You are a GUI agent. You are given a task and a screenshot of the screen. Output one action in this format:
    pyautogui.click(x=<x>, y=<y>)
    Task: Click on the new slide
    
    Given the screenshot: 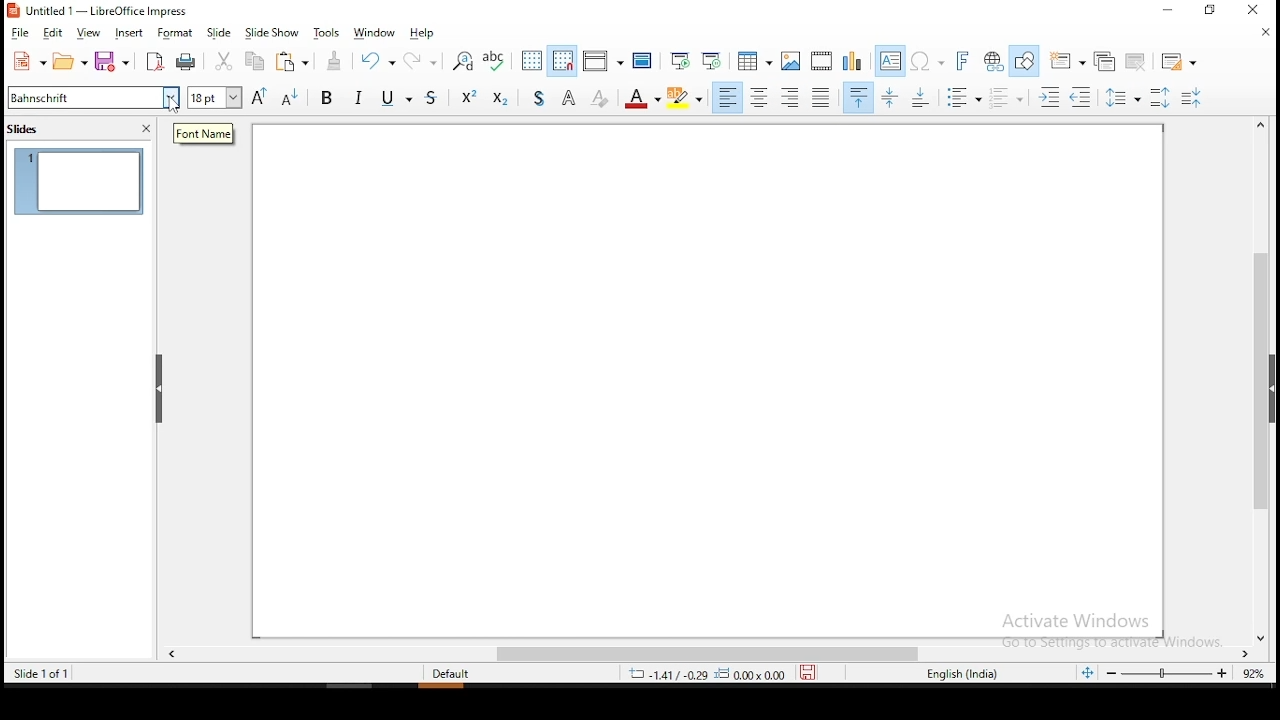 What is the action you would take?
    pyautogui.click(x=1068, y=57)
    